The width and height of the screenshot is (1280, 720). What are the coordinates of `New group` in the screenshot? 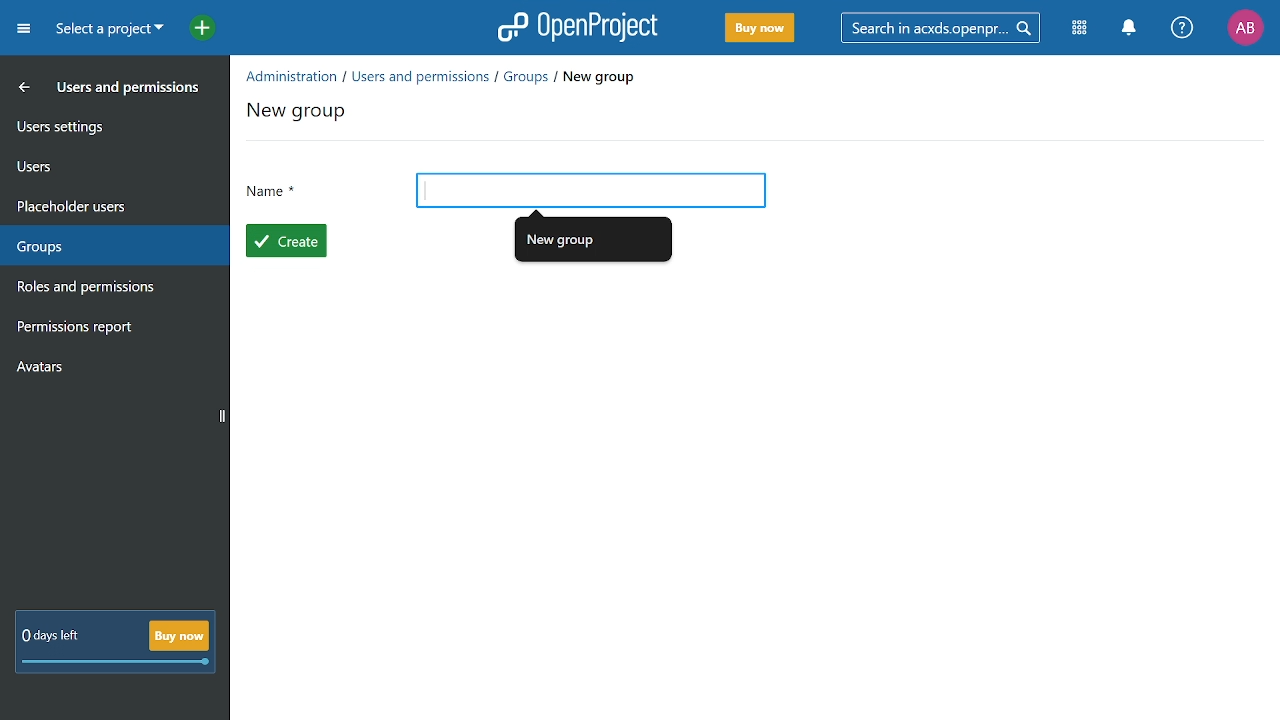 It's located at (299, 115).